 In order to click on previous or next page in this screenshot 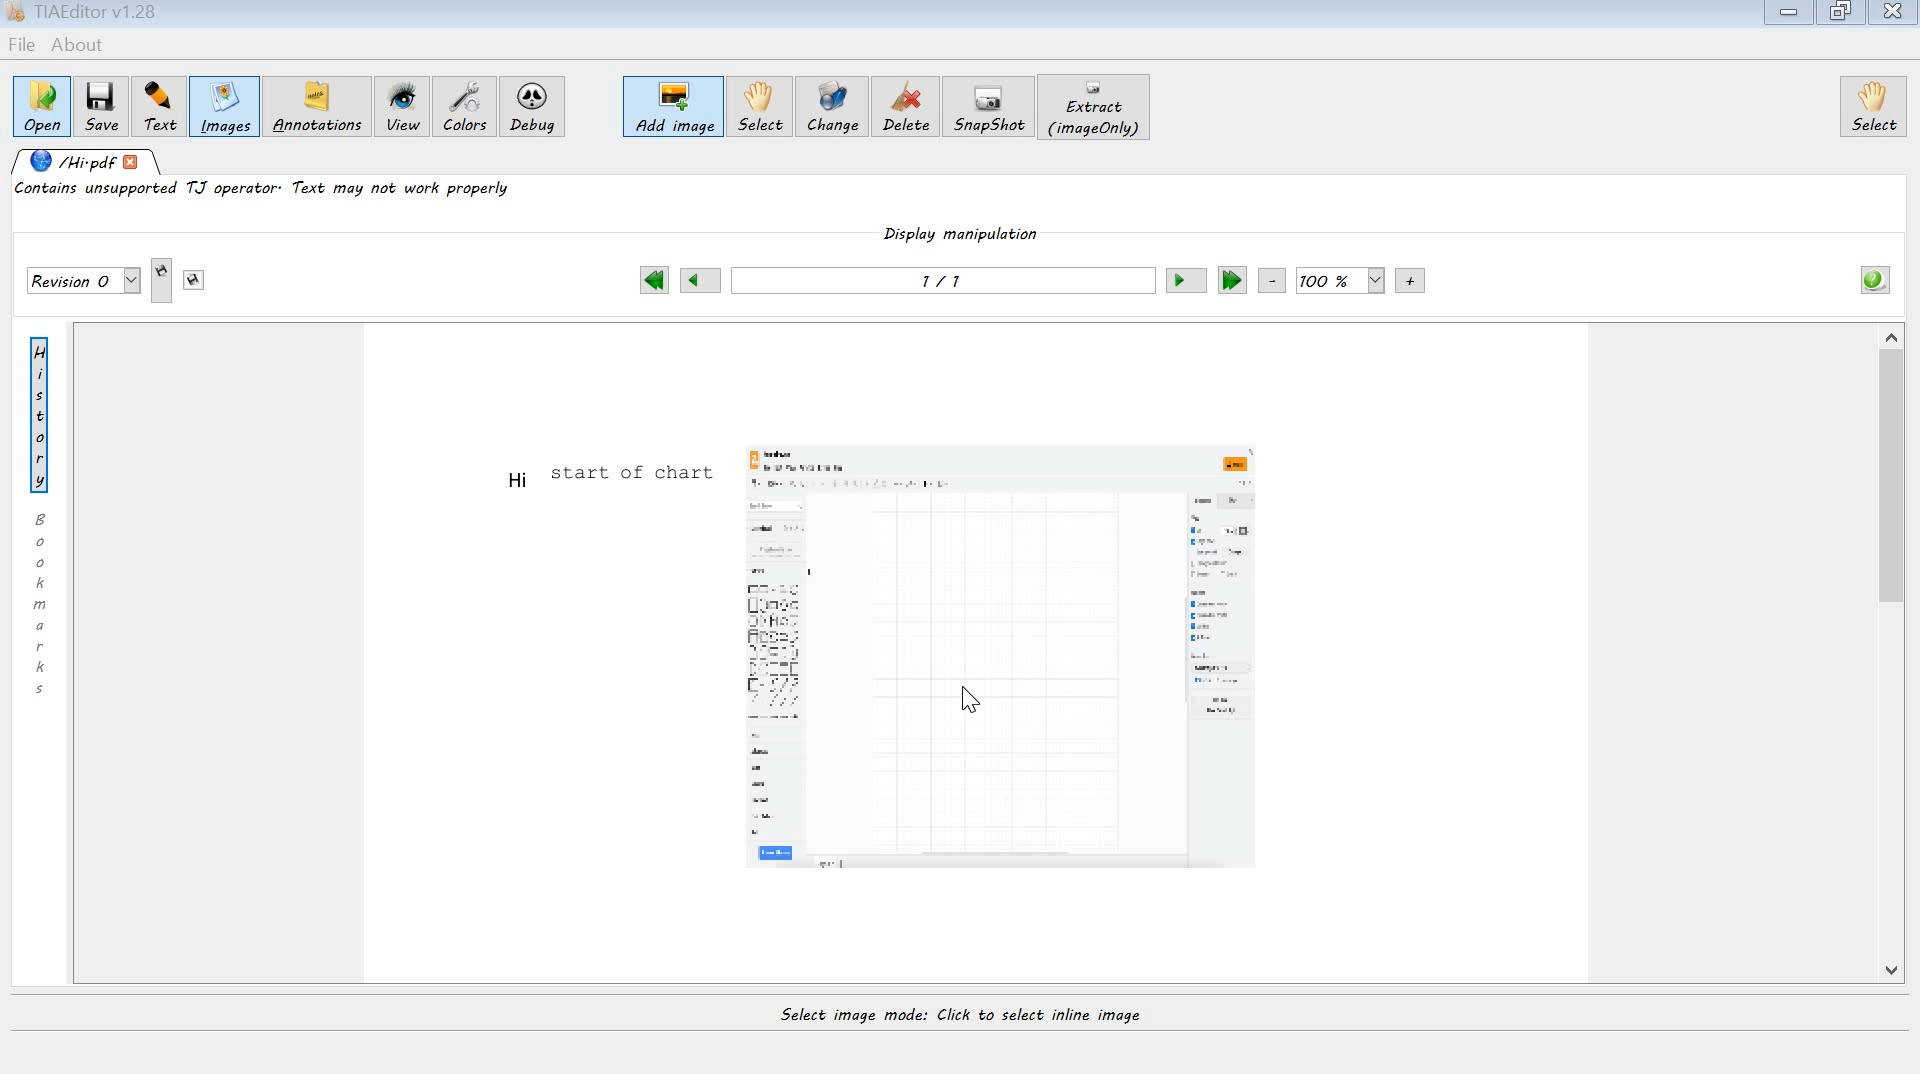, I will do `click(941, 285)`.